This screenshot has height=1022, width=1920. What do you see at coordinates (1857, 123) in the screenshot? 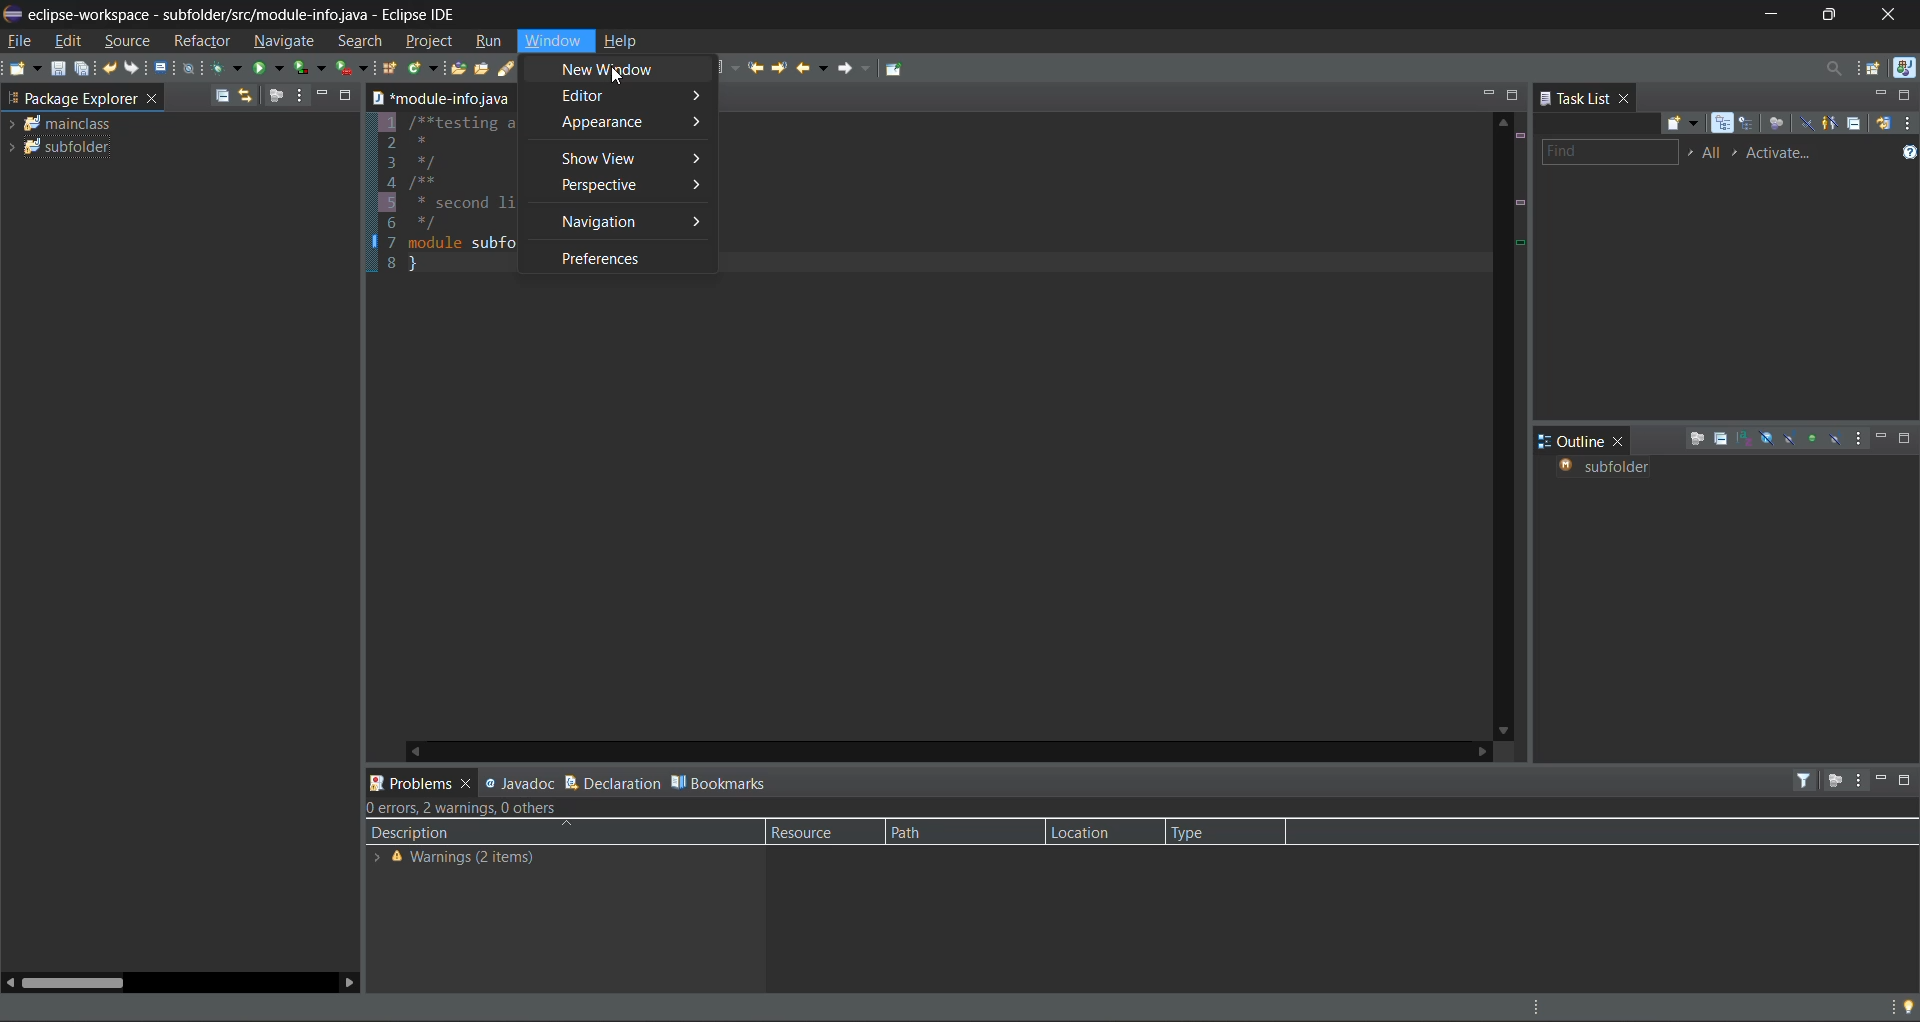
I see `collapse all` at bounding box center [1857, 123].